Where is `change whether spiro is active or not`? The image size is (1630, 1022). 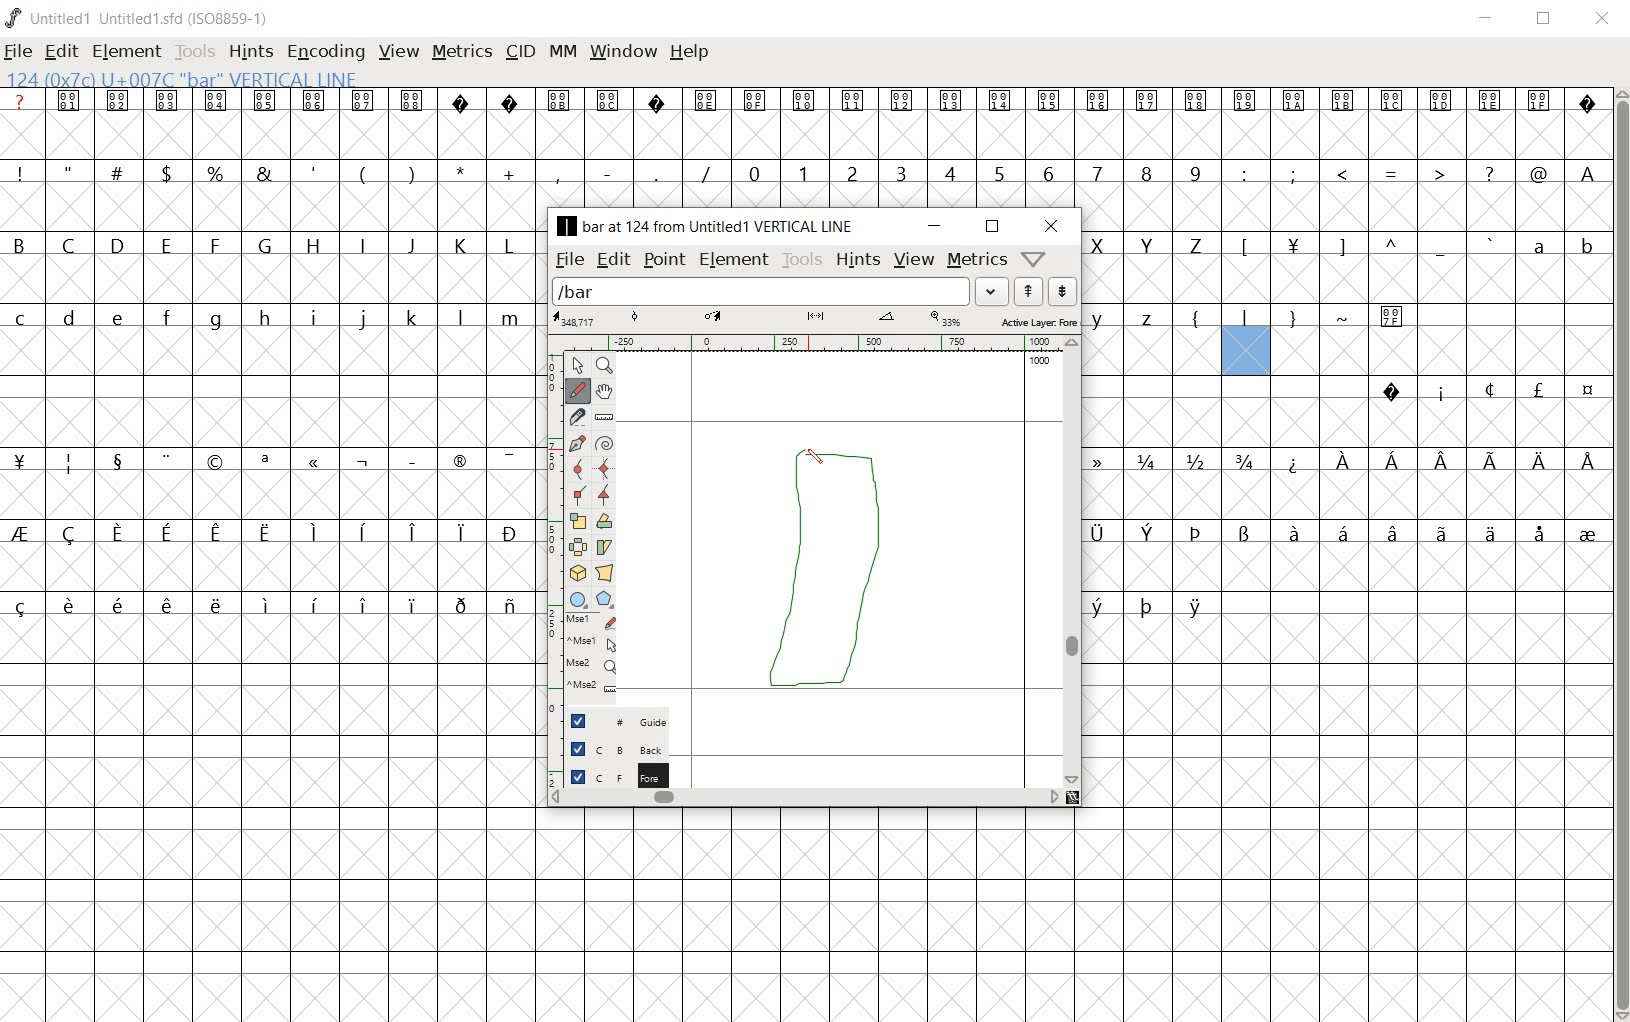
change whether spiro is active or not is located at coordinates (603, 442).